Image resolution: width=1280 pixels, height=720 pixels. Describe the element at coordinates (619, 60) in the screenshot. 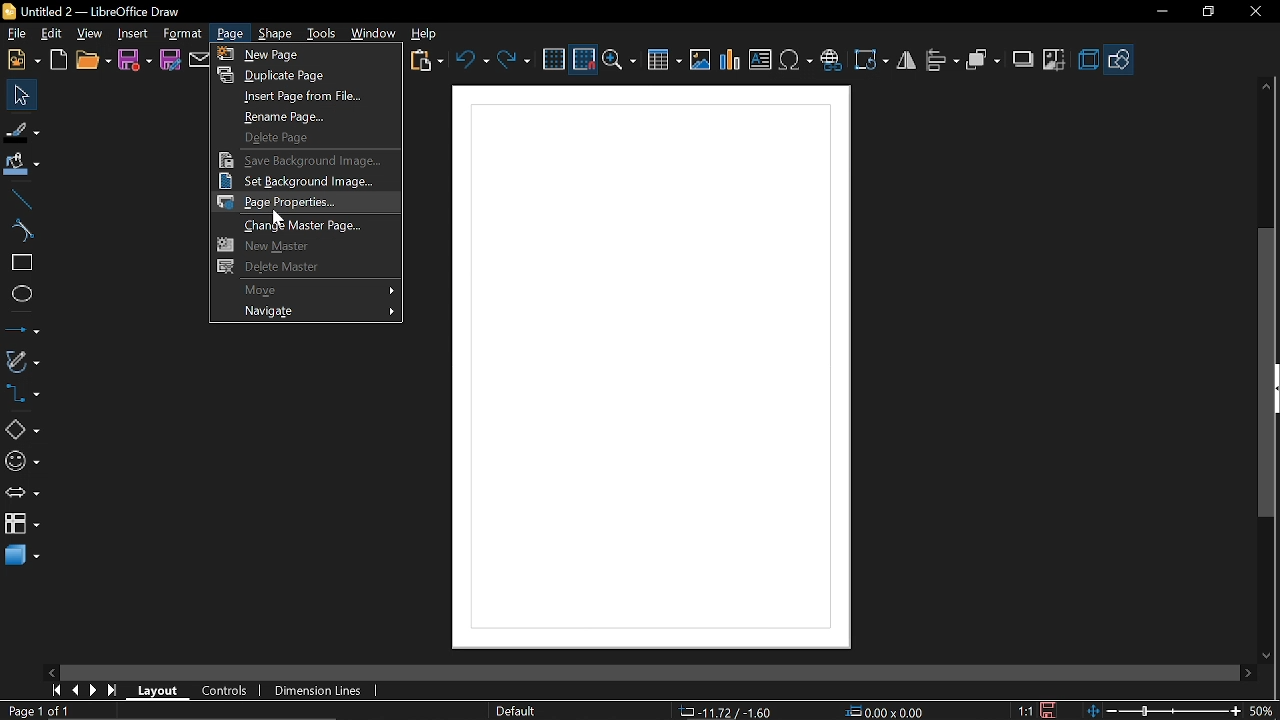

I see `Zoom` at that location.